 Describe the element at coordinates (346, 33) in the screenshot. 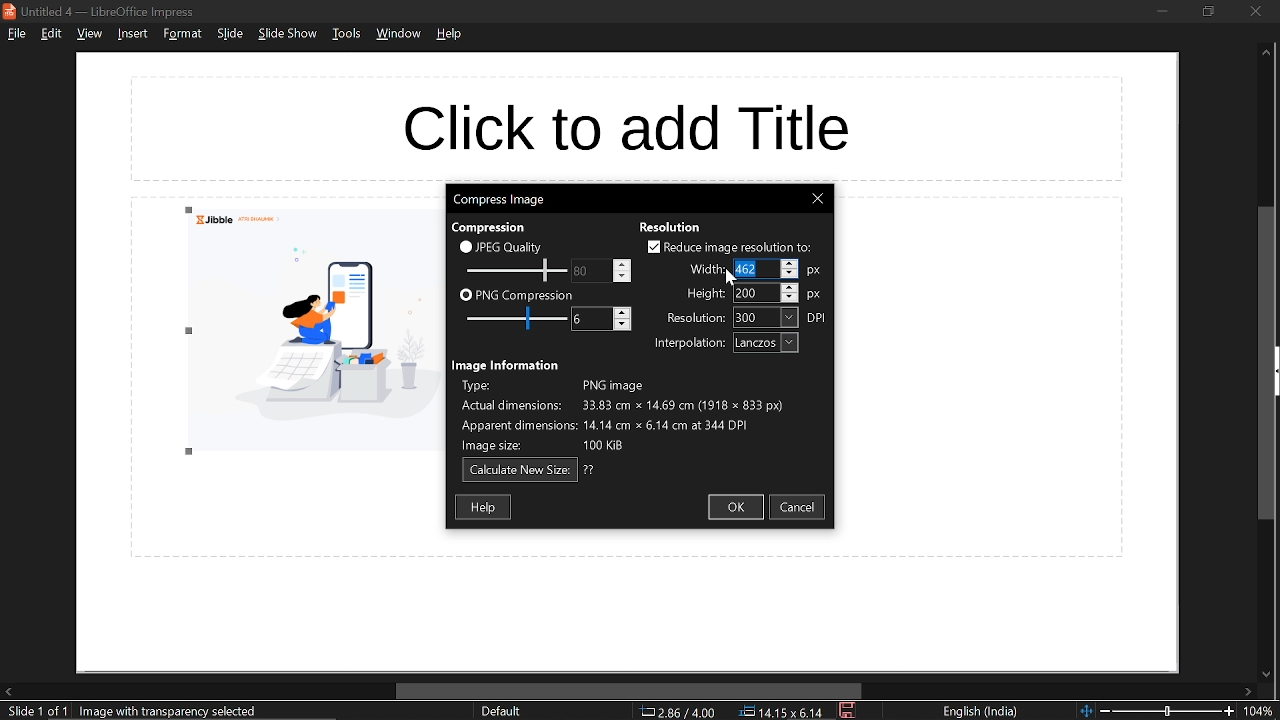

I see `tools` at that location.